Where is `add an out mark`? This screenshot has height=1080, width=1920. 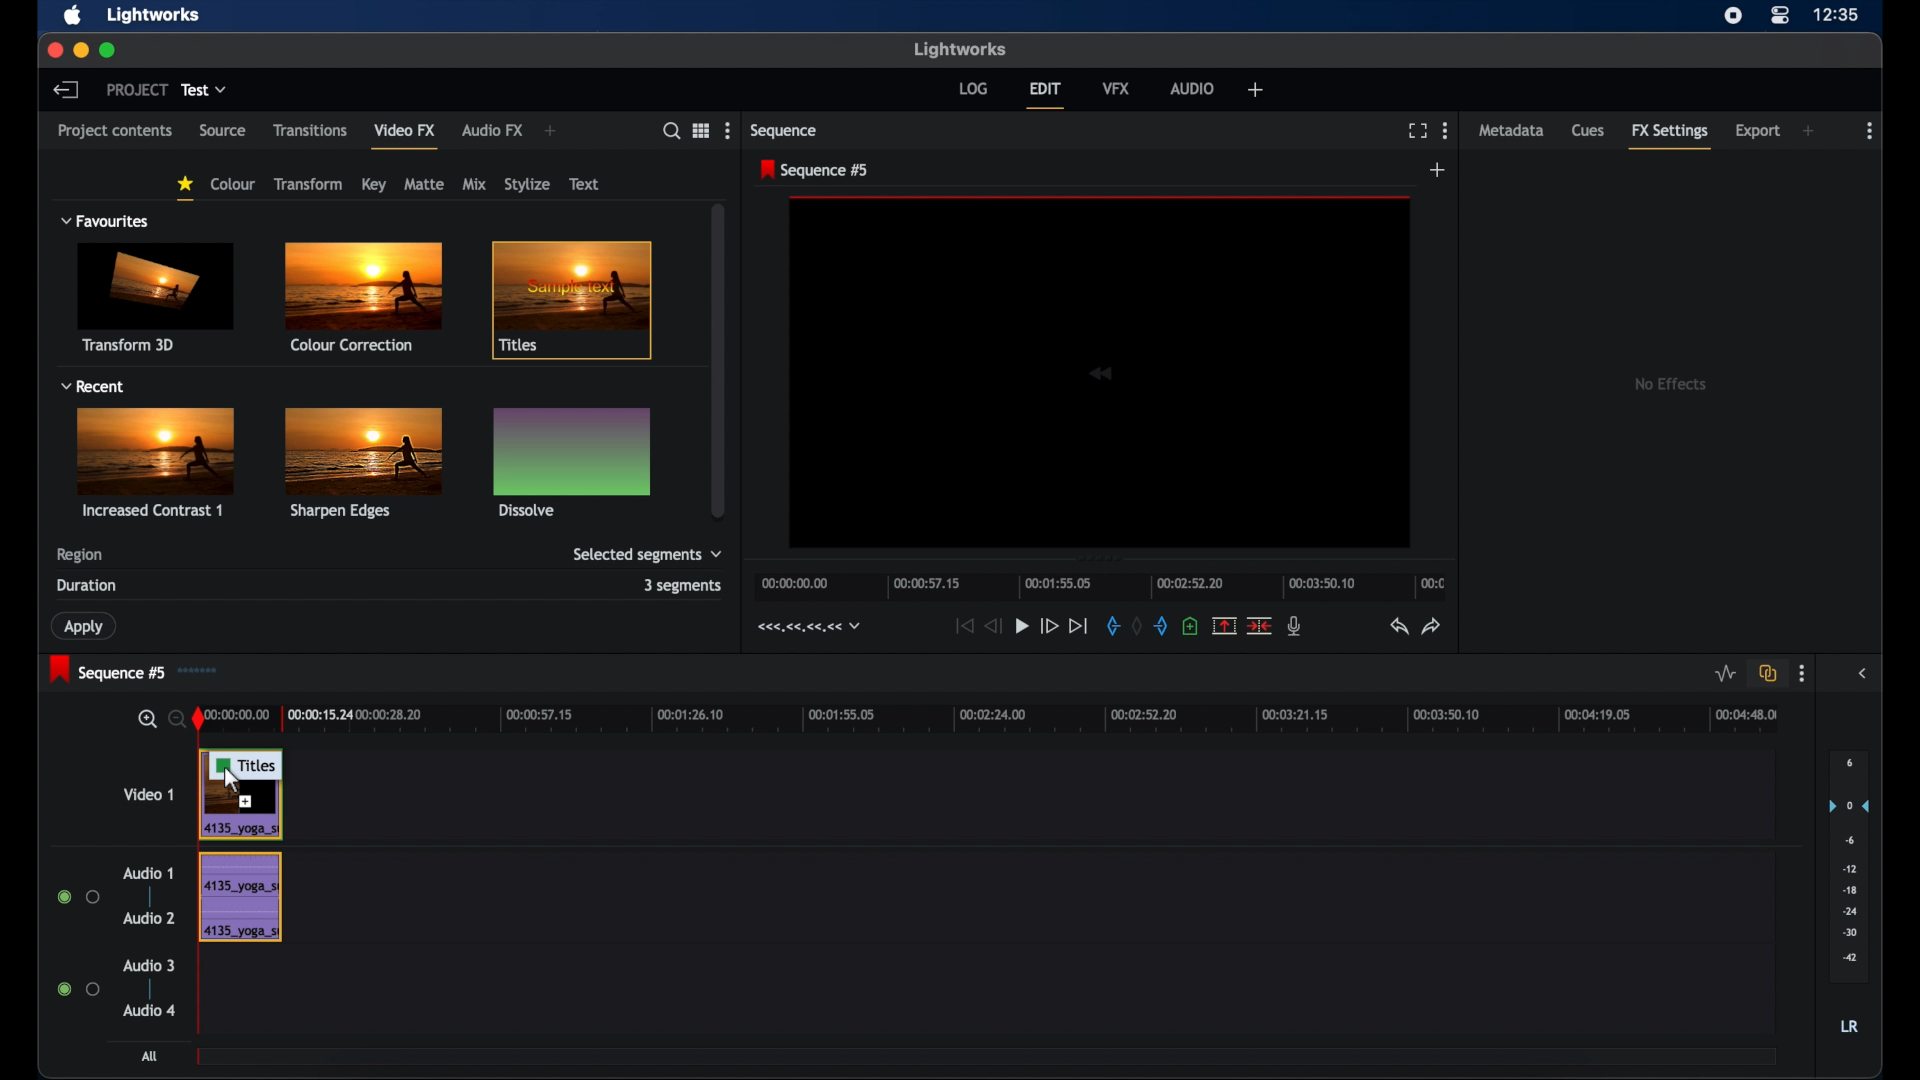
add an out mark is located at coordinates (1160, 627).